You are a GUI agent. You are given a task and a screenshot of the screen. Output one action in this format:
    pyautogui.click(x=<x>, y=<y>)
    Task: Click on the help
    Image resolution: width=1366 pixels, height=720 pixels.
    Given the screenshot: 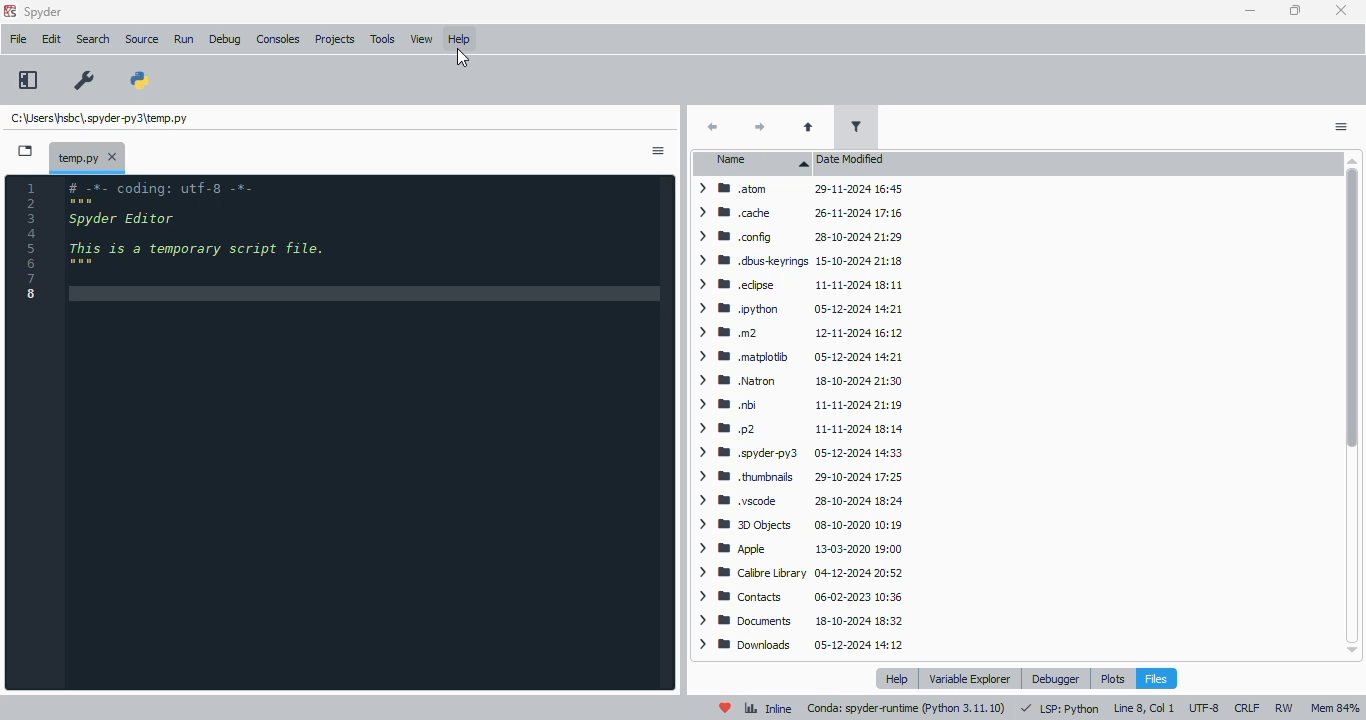 What is the action you would take?
    pyautogui.click(x=898, y=678)
    